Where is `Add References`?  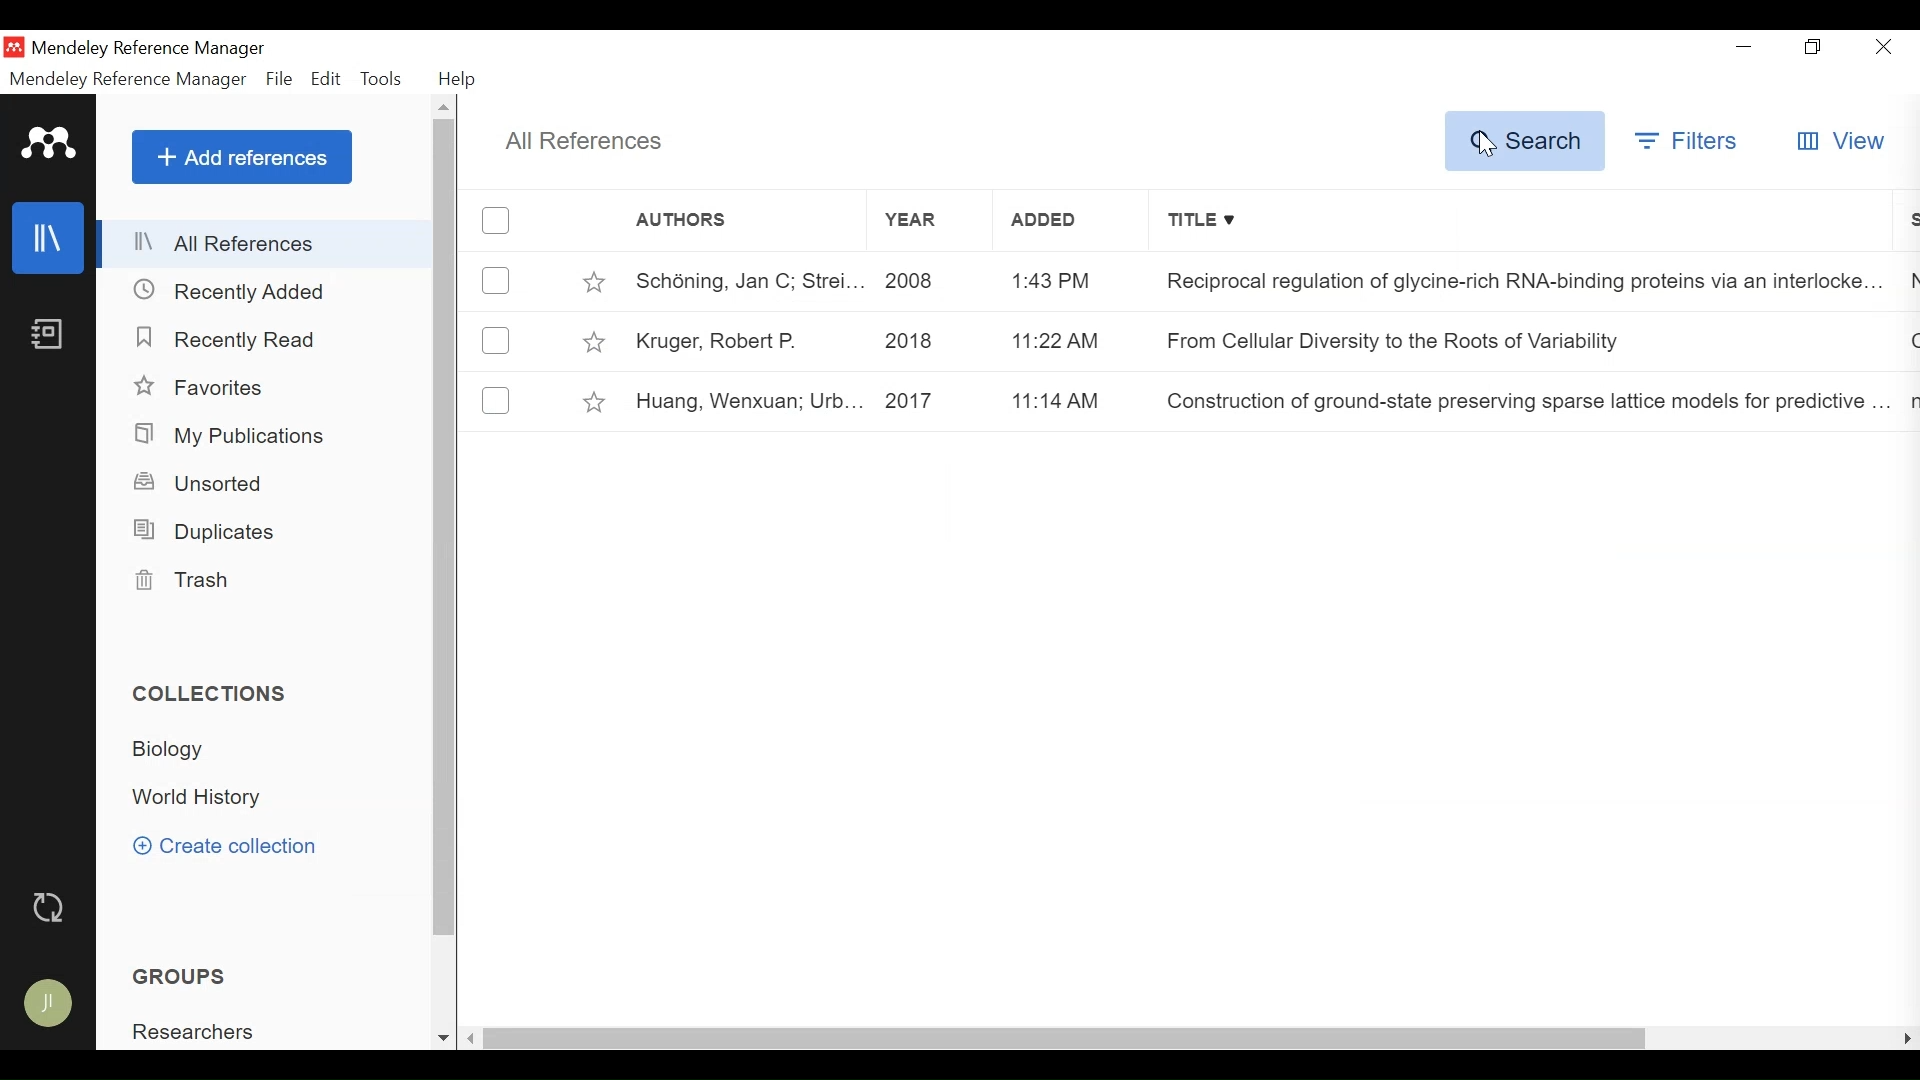
Add References is located at coordinates (242, 156).